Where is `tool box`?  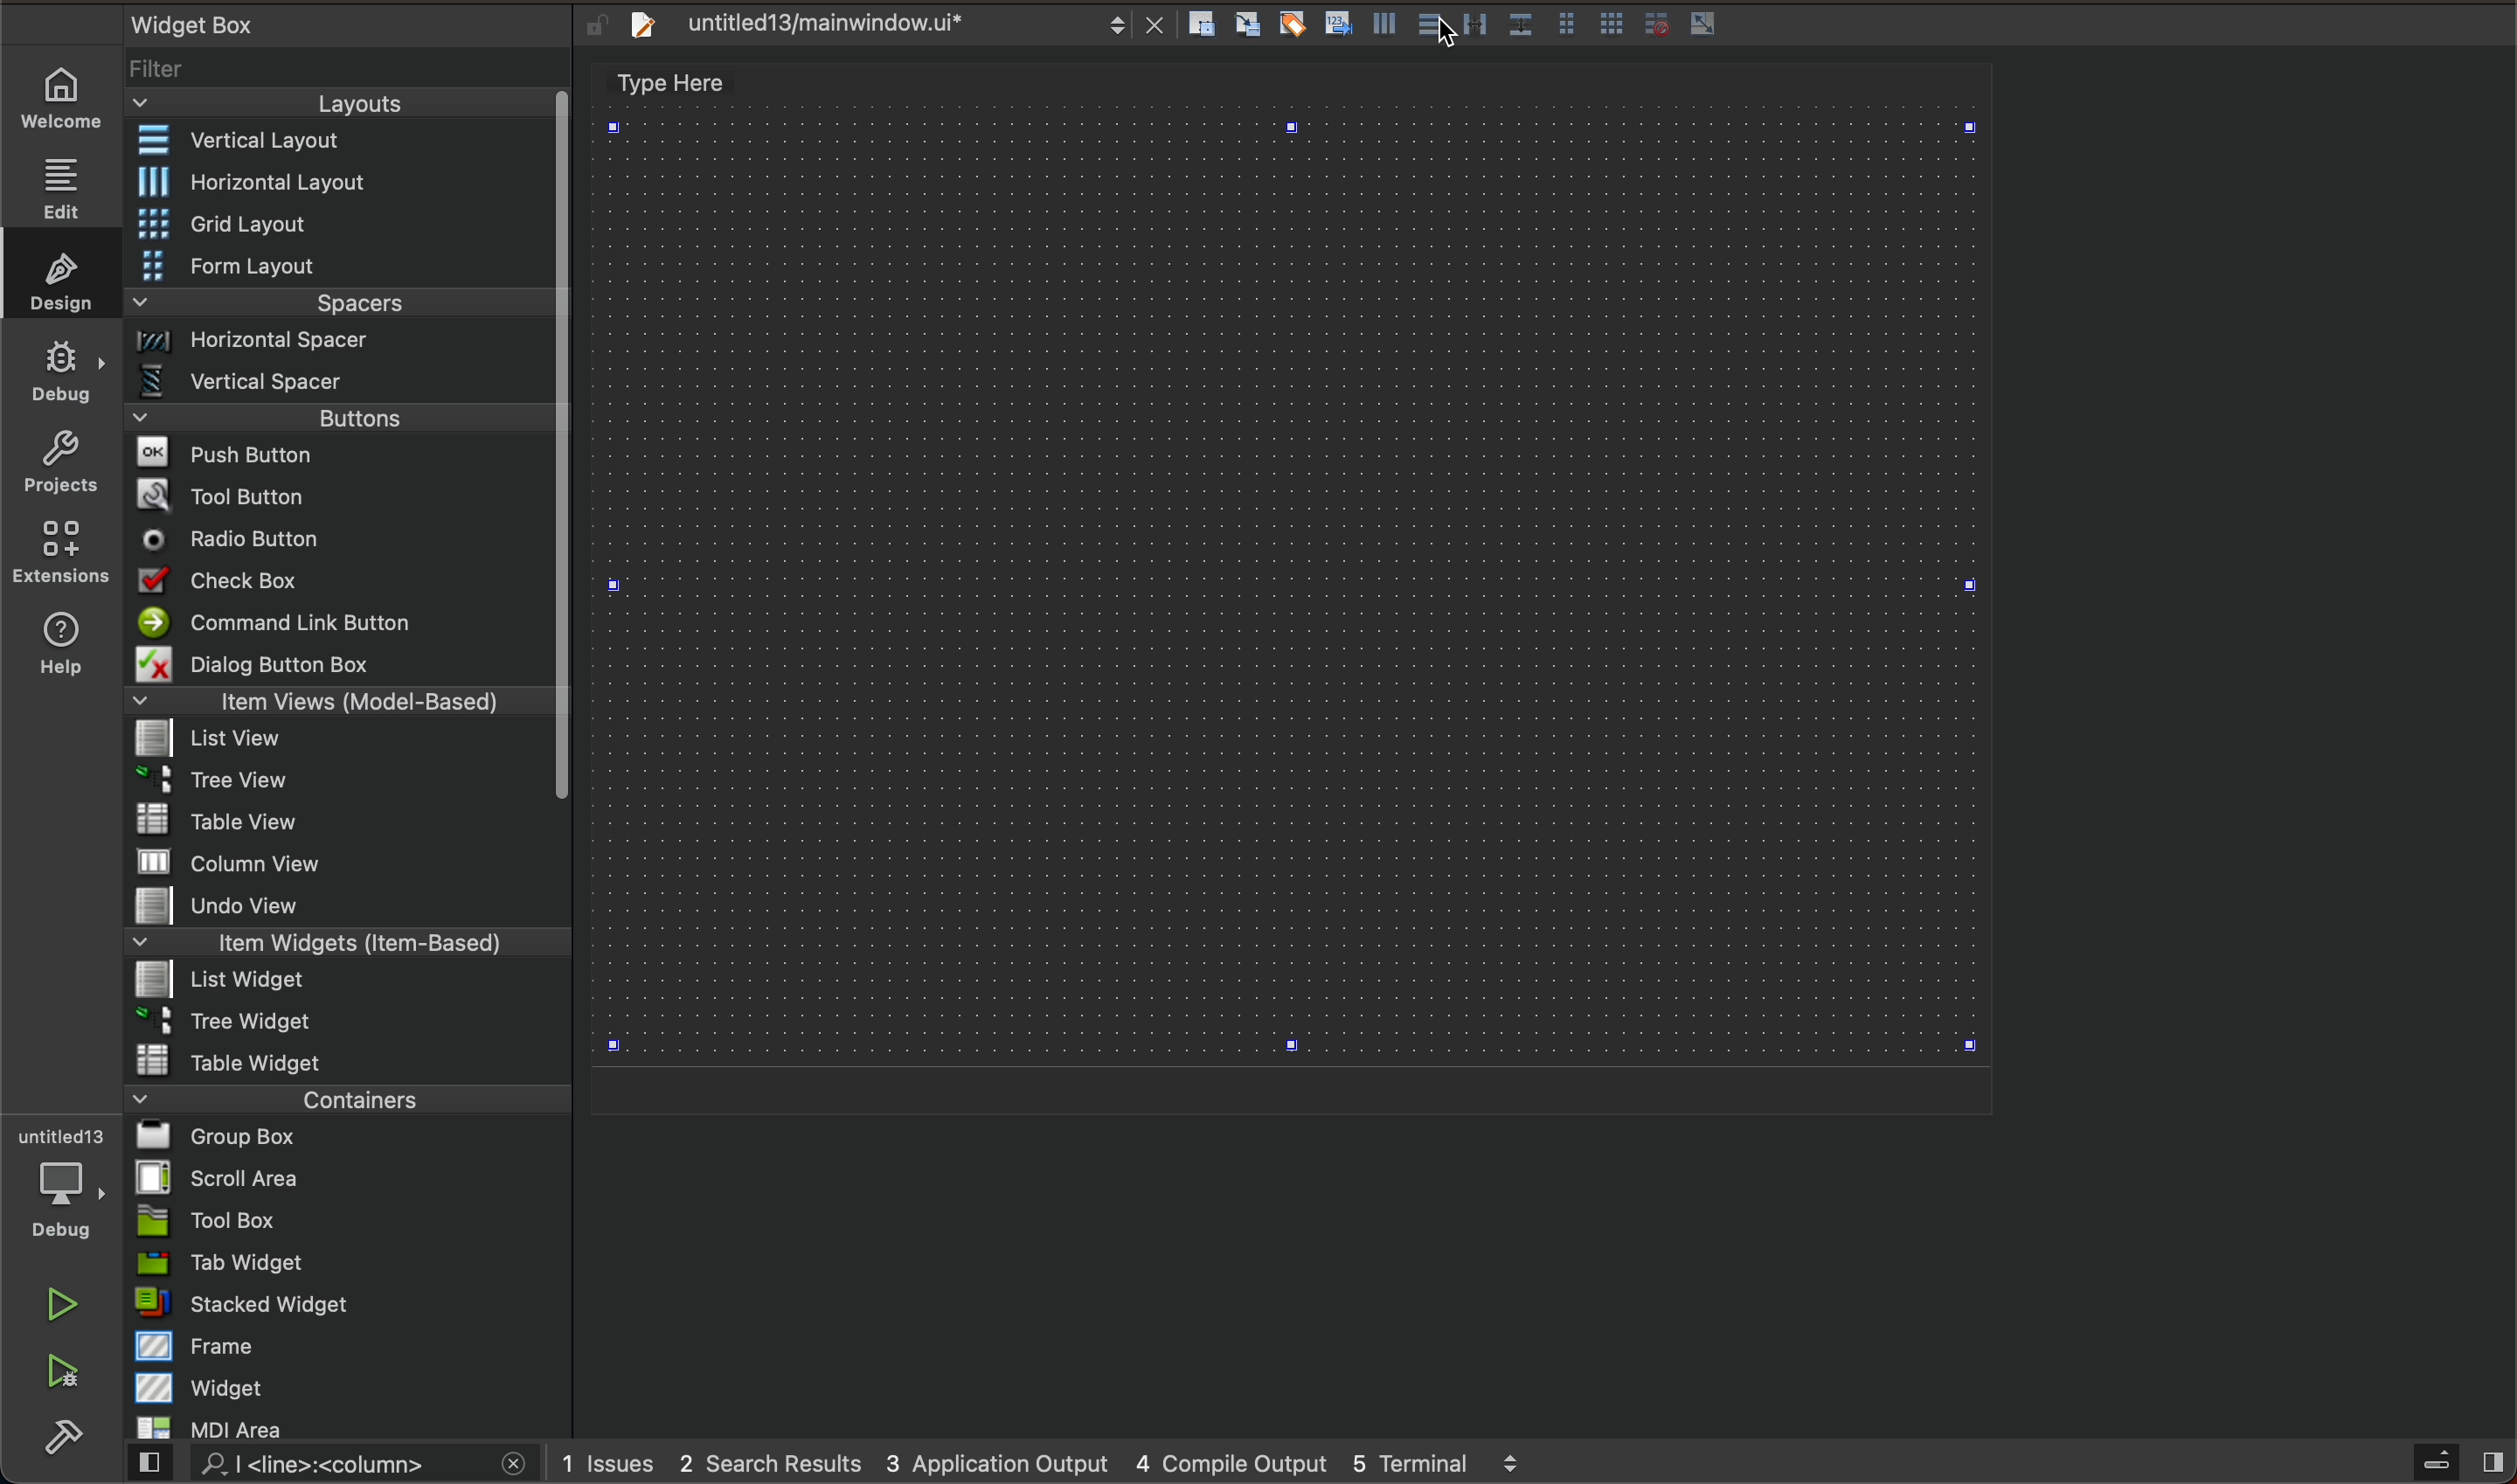
tool box is located at coordinates (340, 1221).